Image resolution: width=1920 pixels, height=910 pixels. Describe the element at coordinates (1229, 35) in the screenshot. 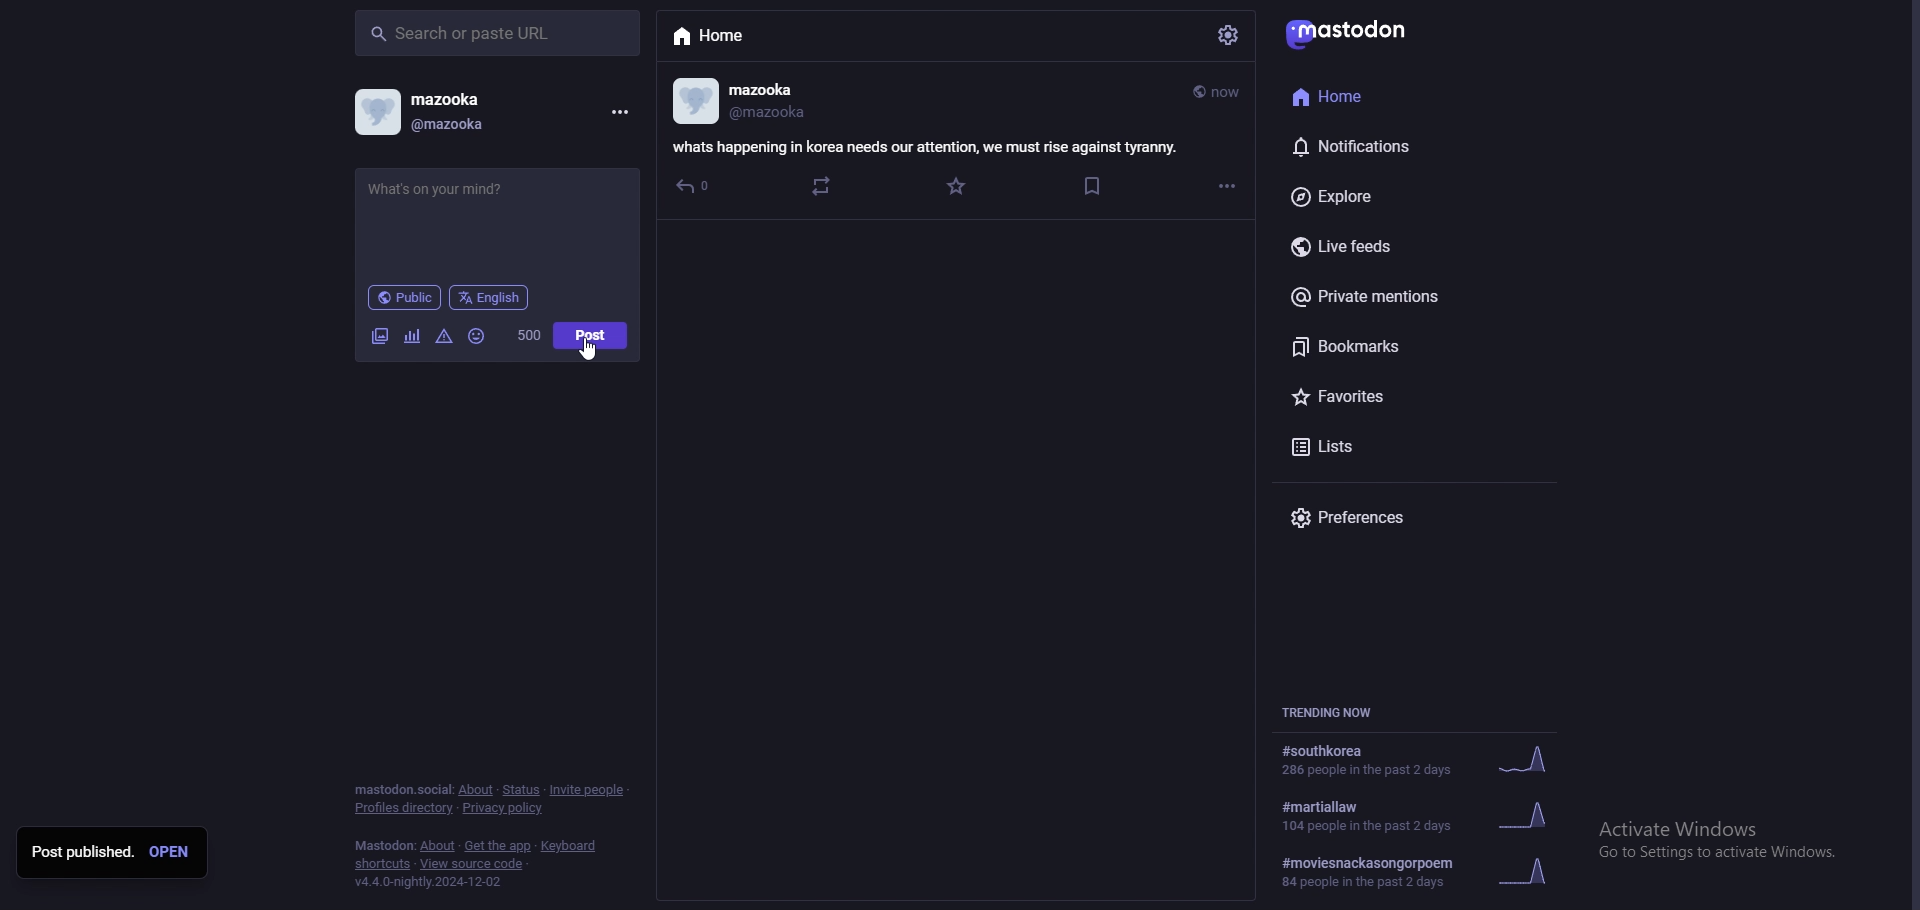

I see `settings` at that location.